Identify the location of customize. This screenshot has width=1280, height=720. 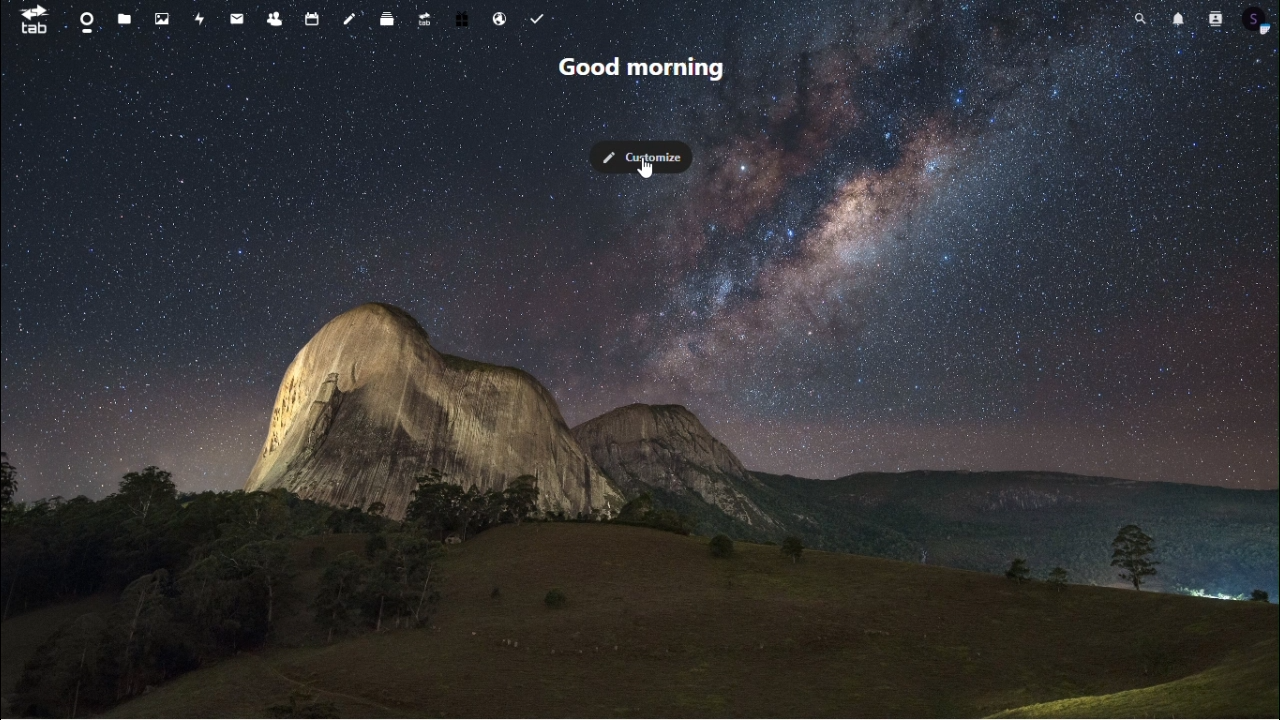
(652, 161).